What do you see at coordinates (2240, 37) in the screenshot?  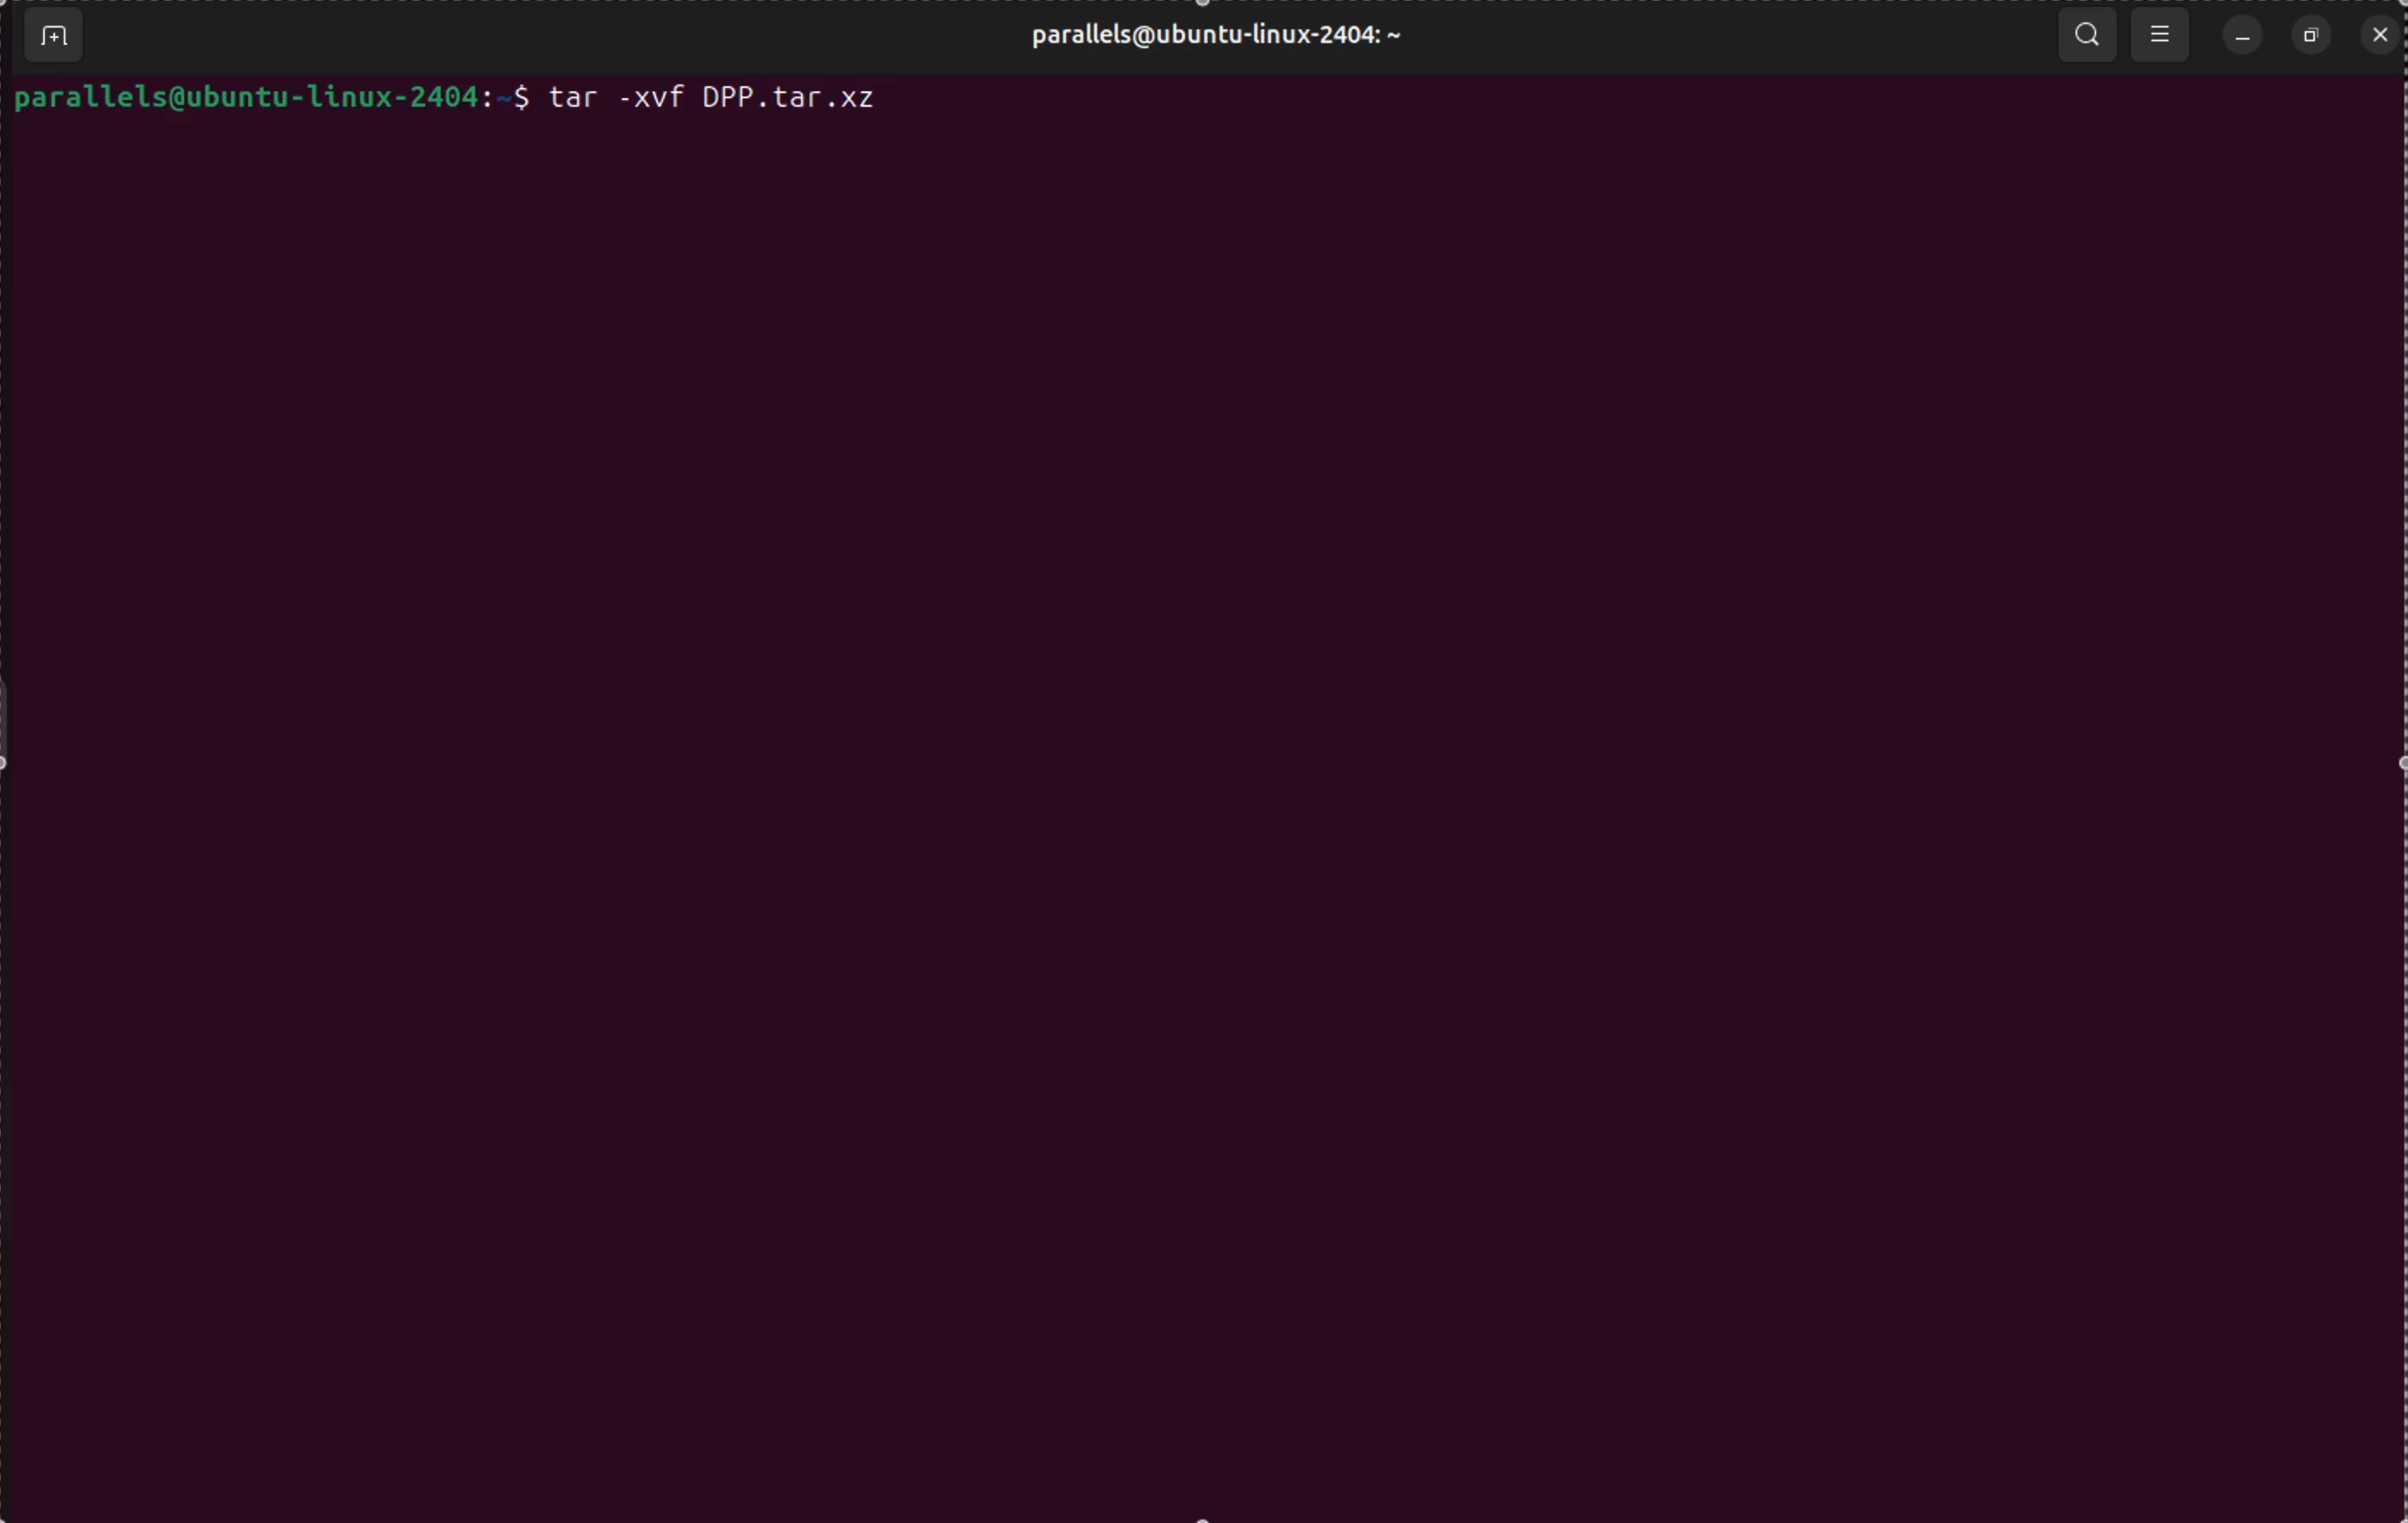 I see `minimize` at bounding box center [2240, 37].